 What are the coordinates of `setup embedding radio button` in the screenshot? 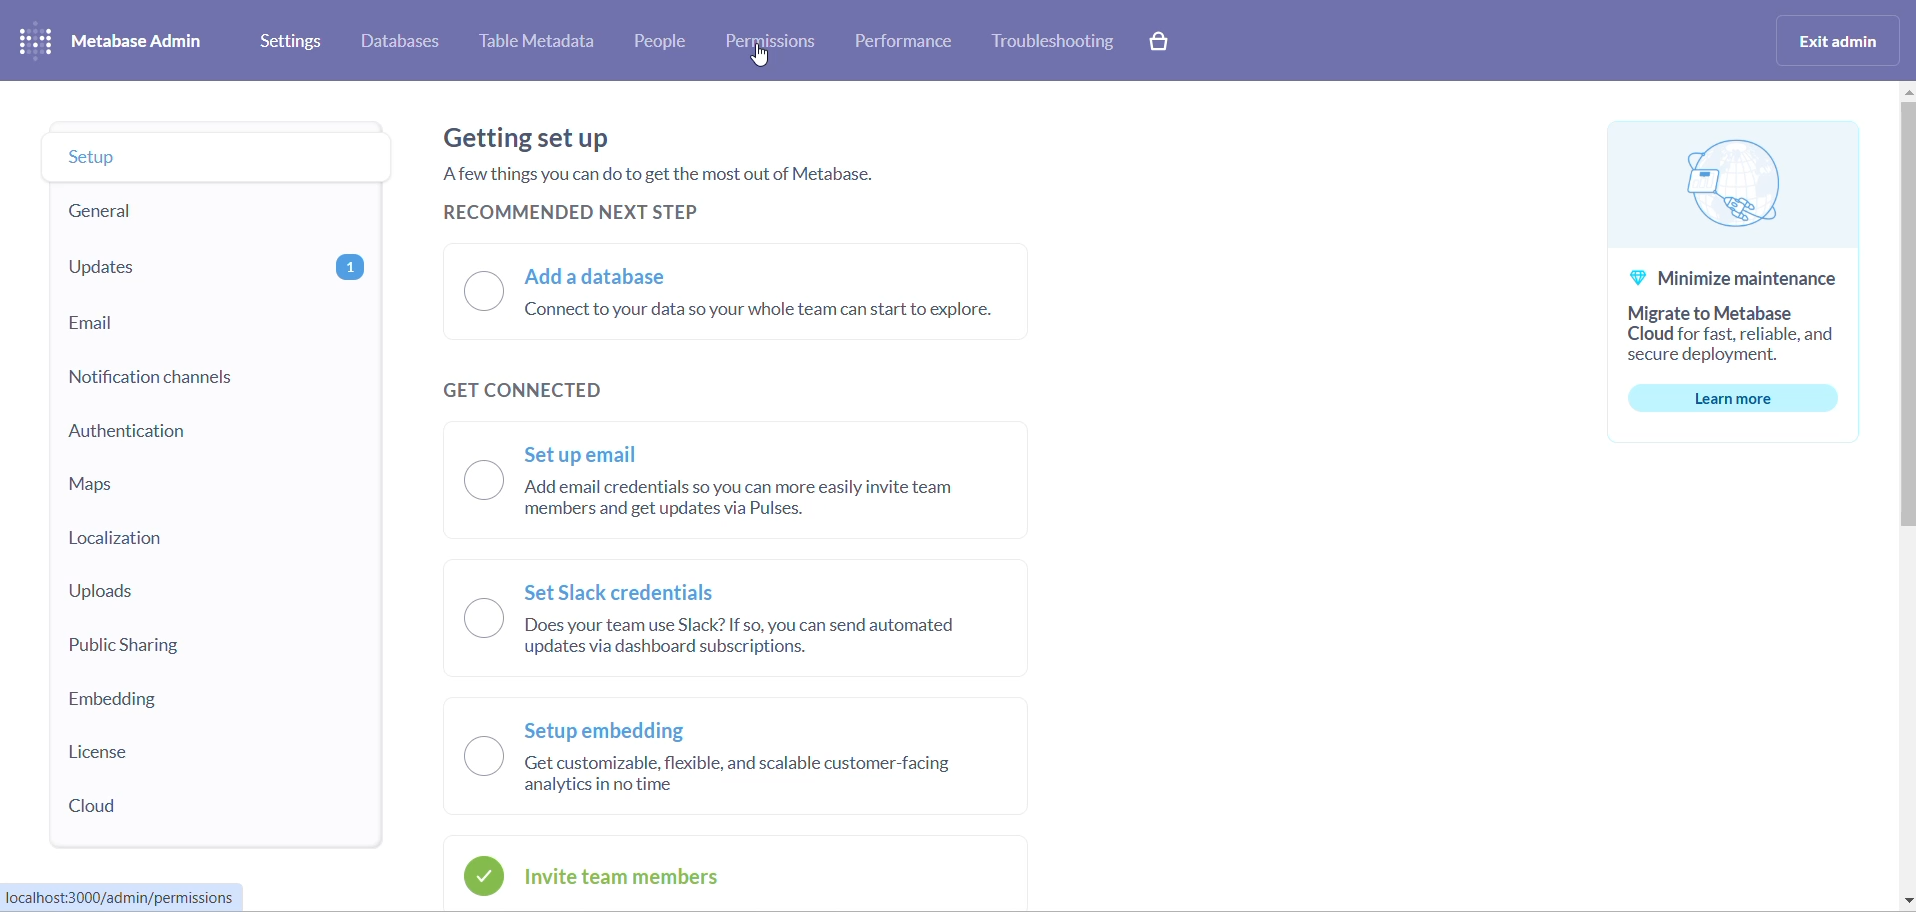 It's located at (793, 766).